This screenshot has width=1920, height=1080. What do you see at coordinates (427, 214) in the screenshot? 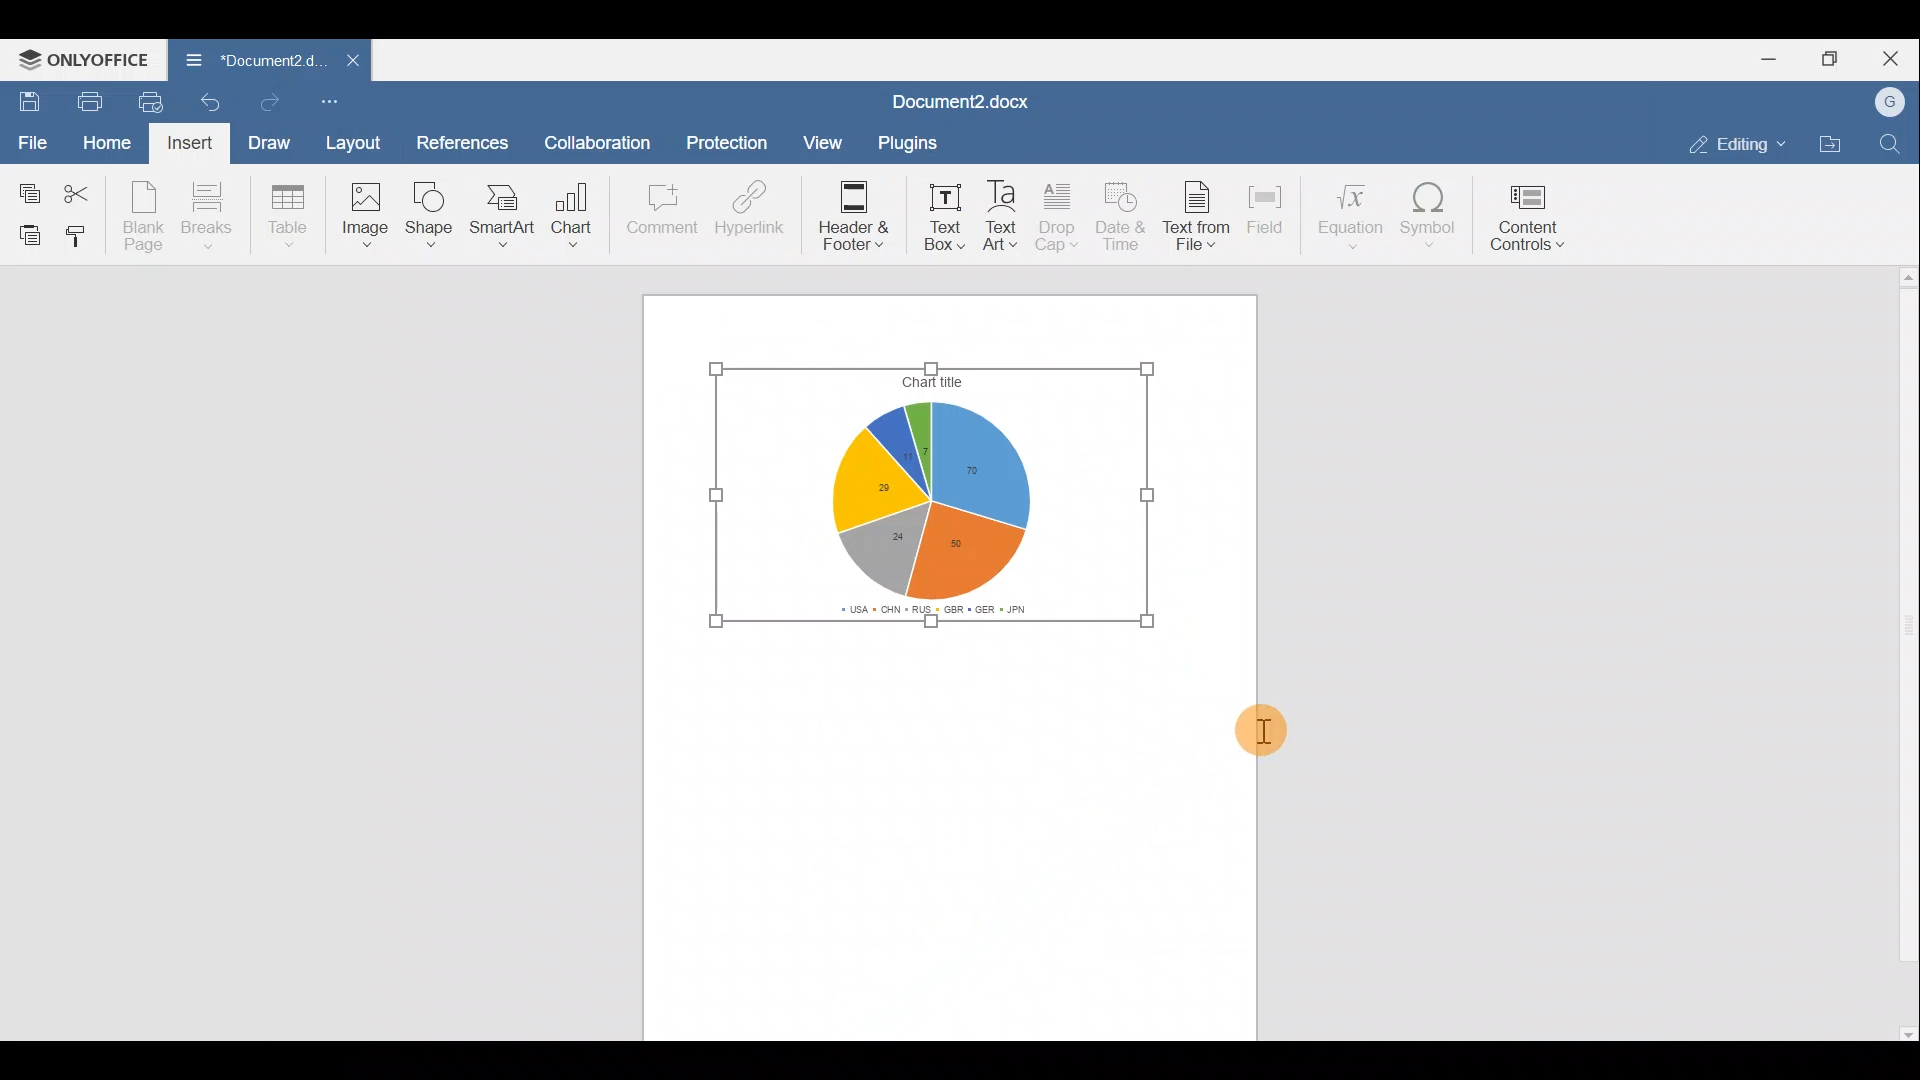
I see `Shape` at bounding box center [427, 214].